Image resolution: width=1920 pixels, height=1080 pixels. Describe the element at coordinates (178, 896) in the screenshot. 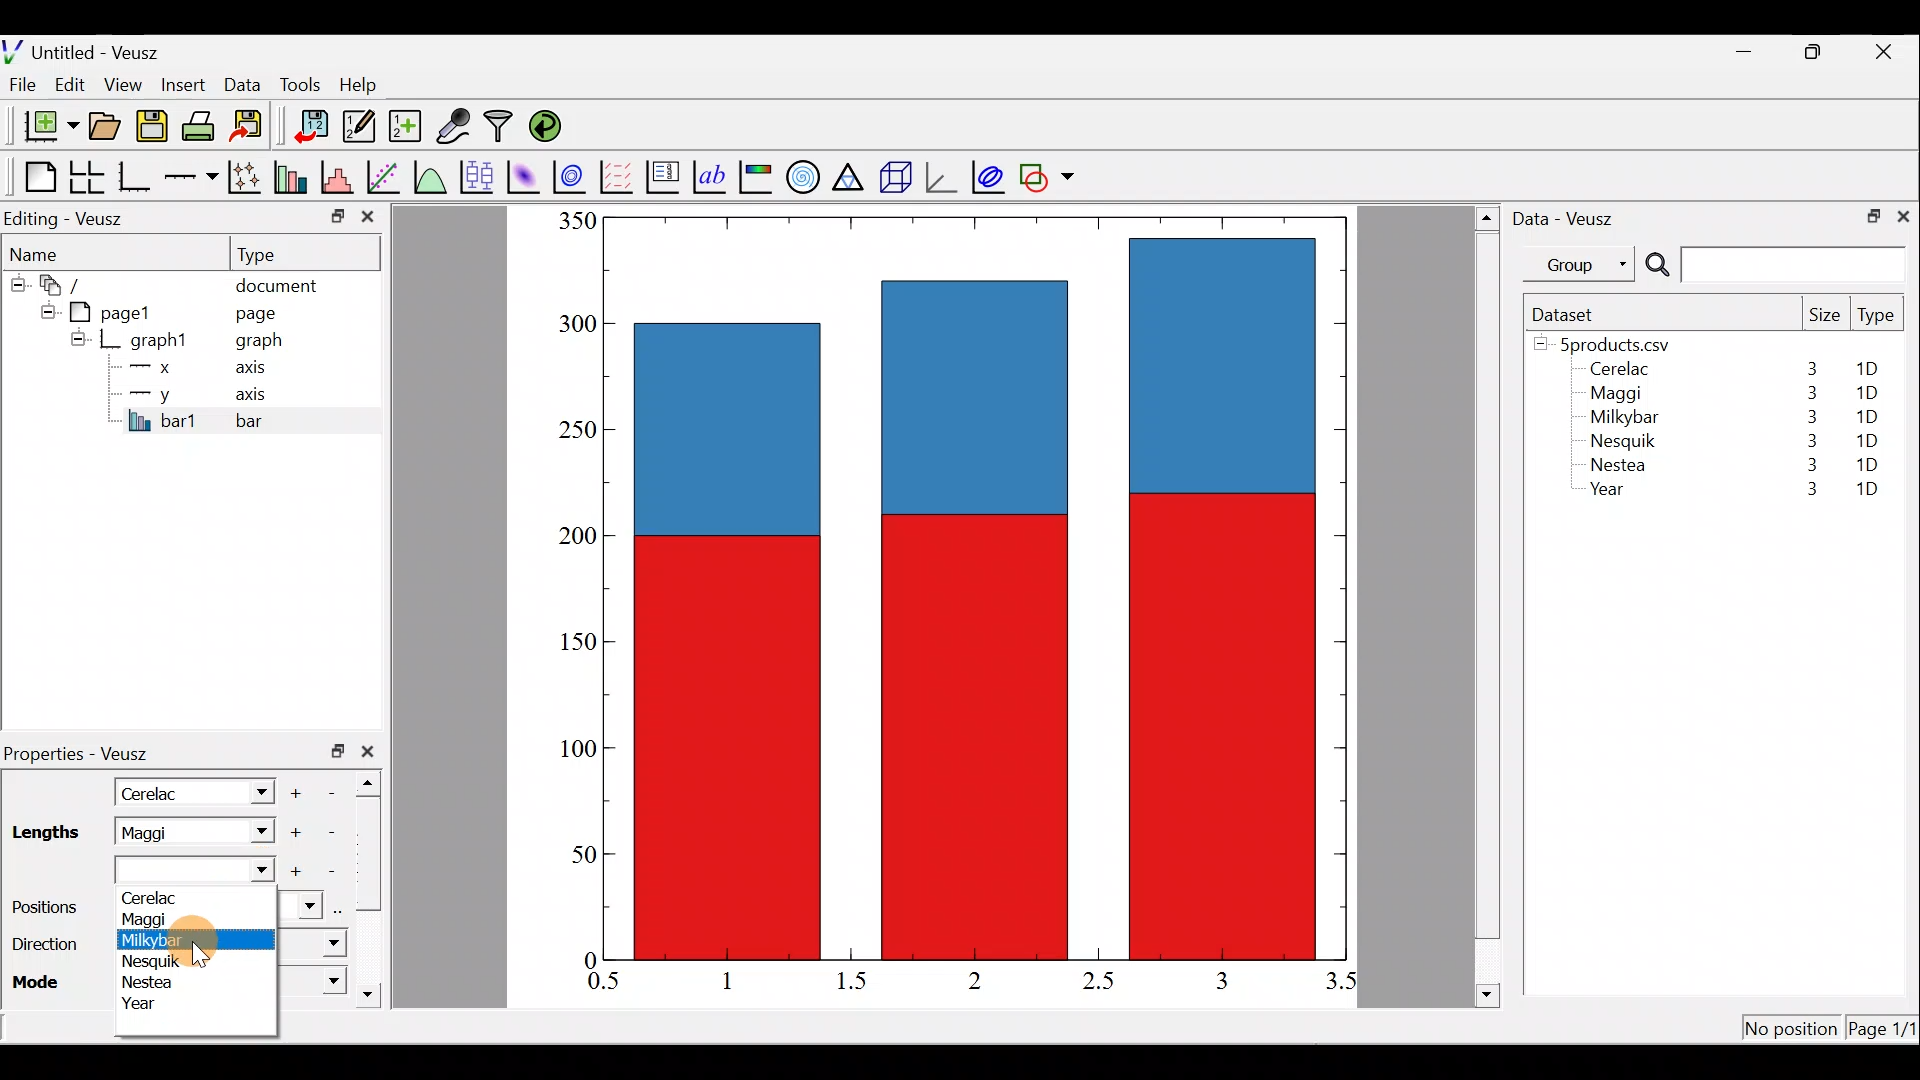

I see `Cerelac` at that location.